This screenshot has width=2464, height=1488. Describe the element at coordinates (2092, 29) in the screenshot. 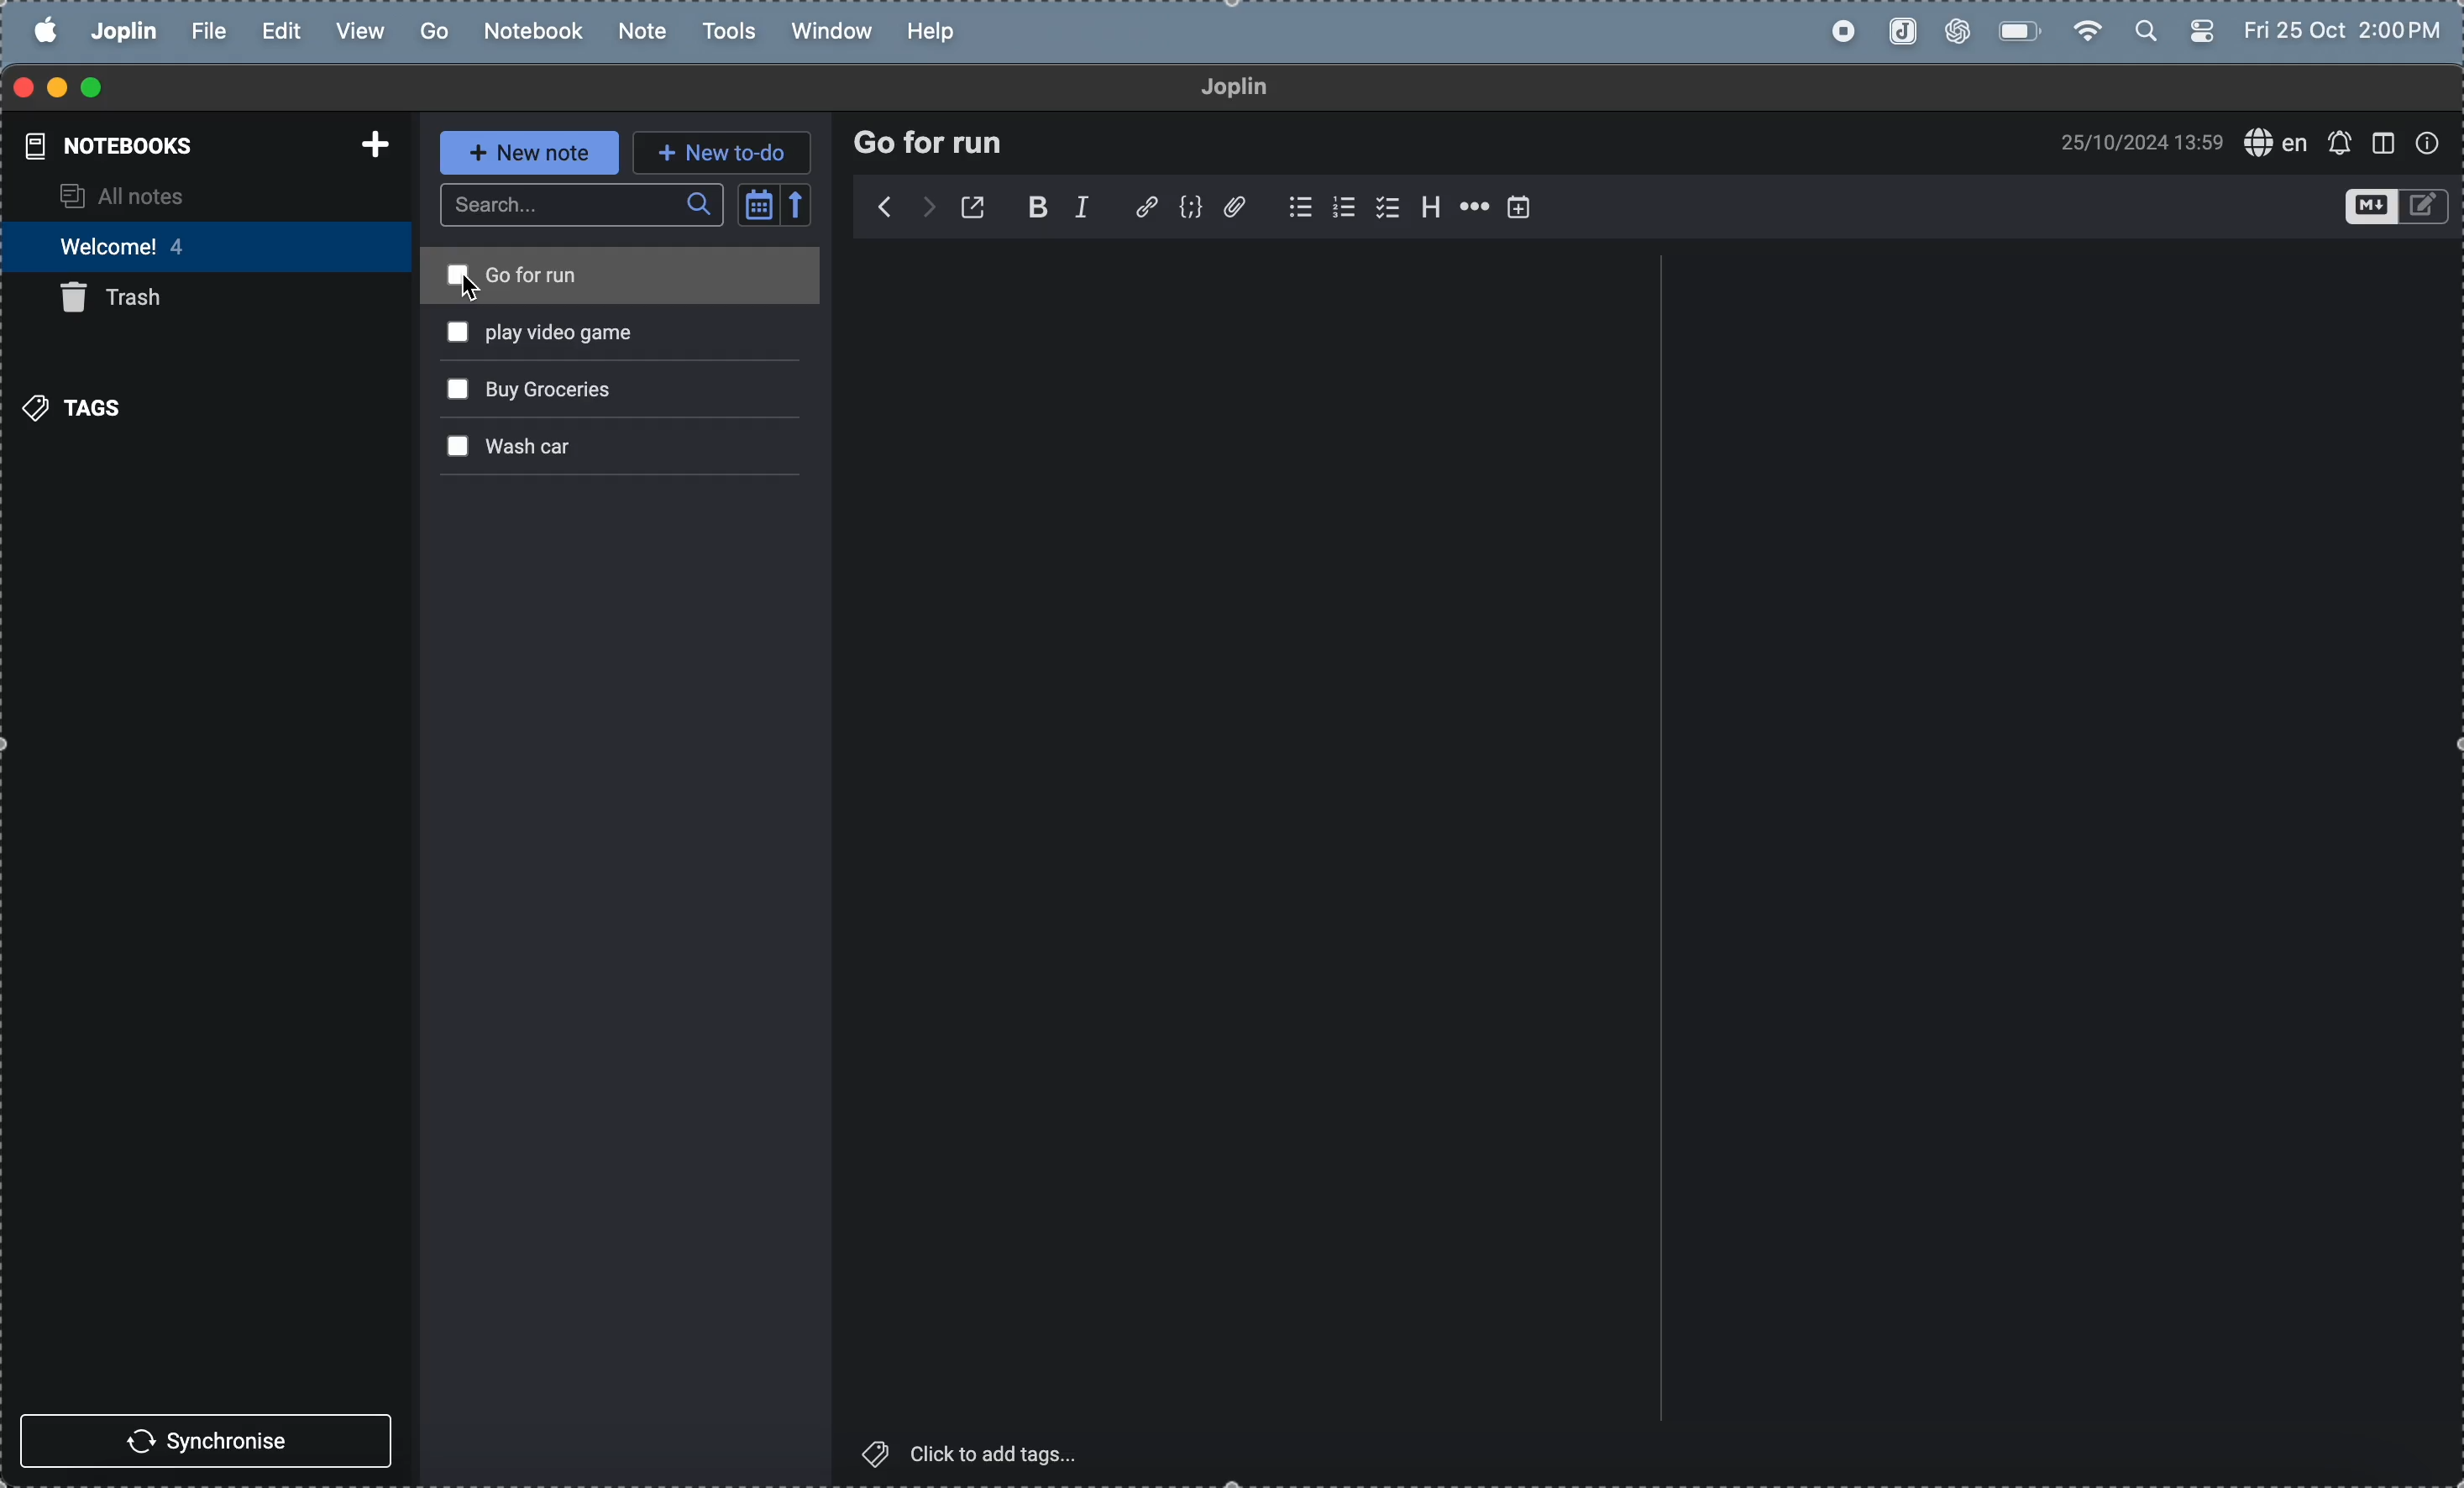

I see `wifi ` at that location.